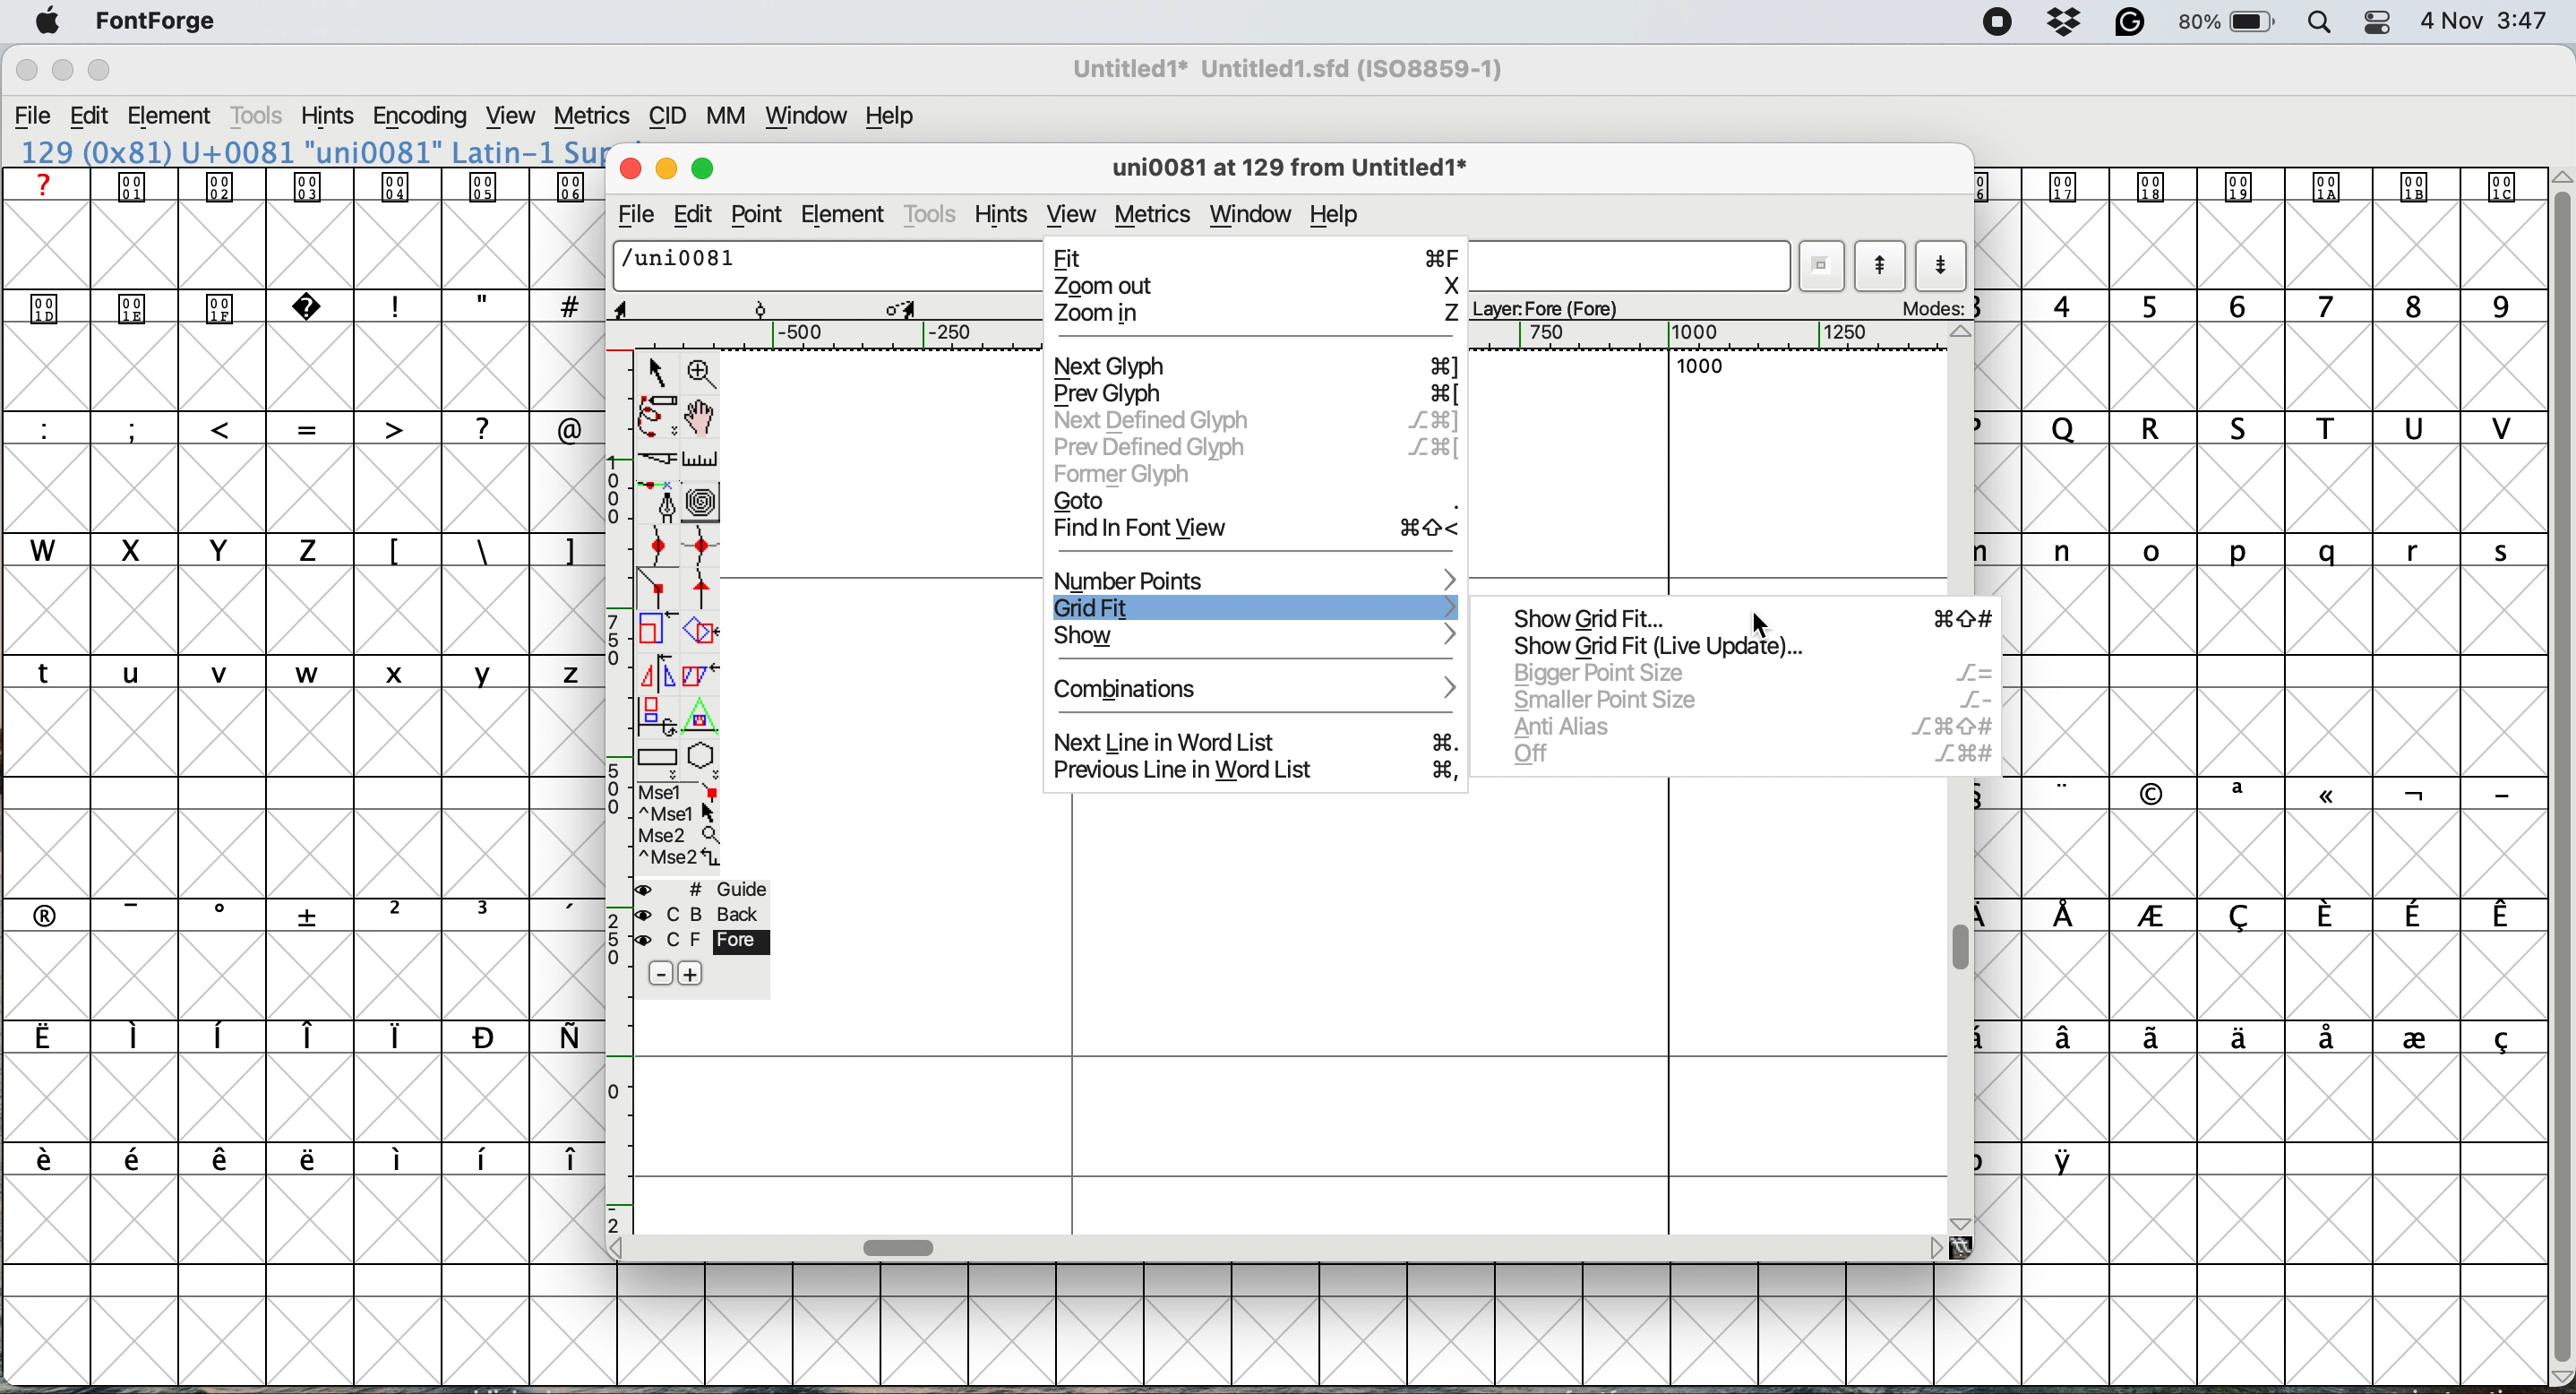 The height and width of the screenshot is (1394, 2576). What do you see at coordinates (2377, 24) in the screenshot?
I see `Control Center` at bounding box center [2377, 24].